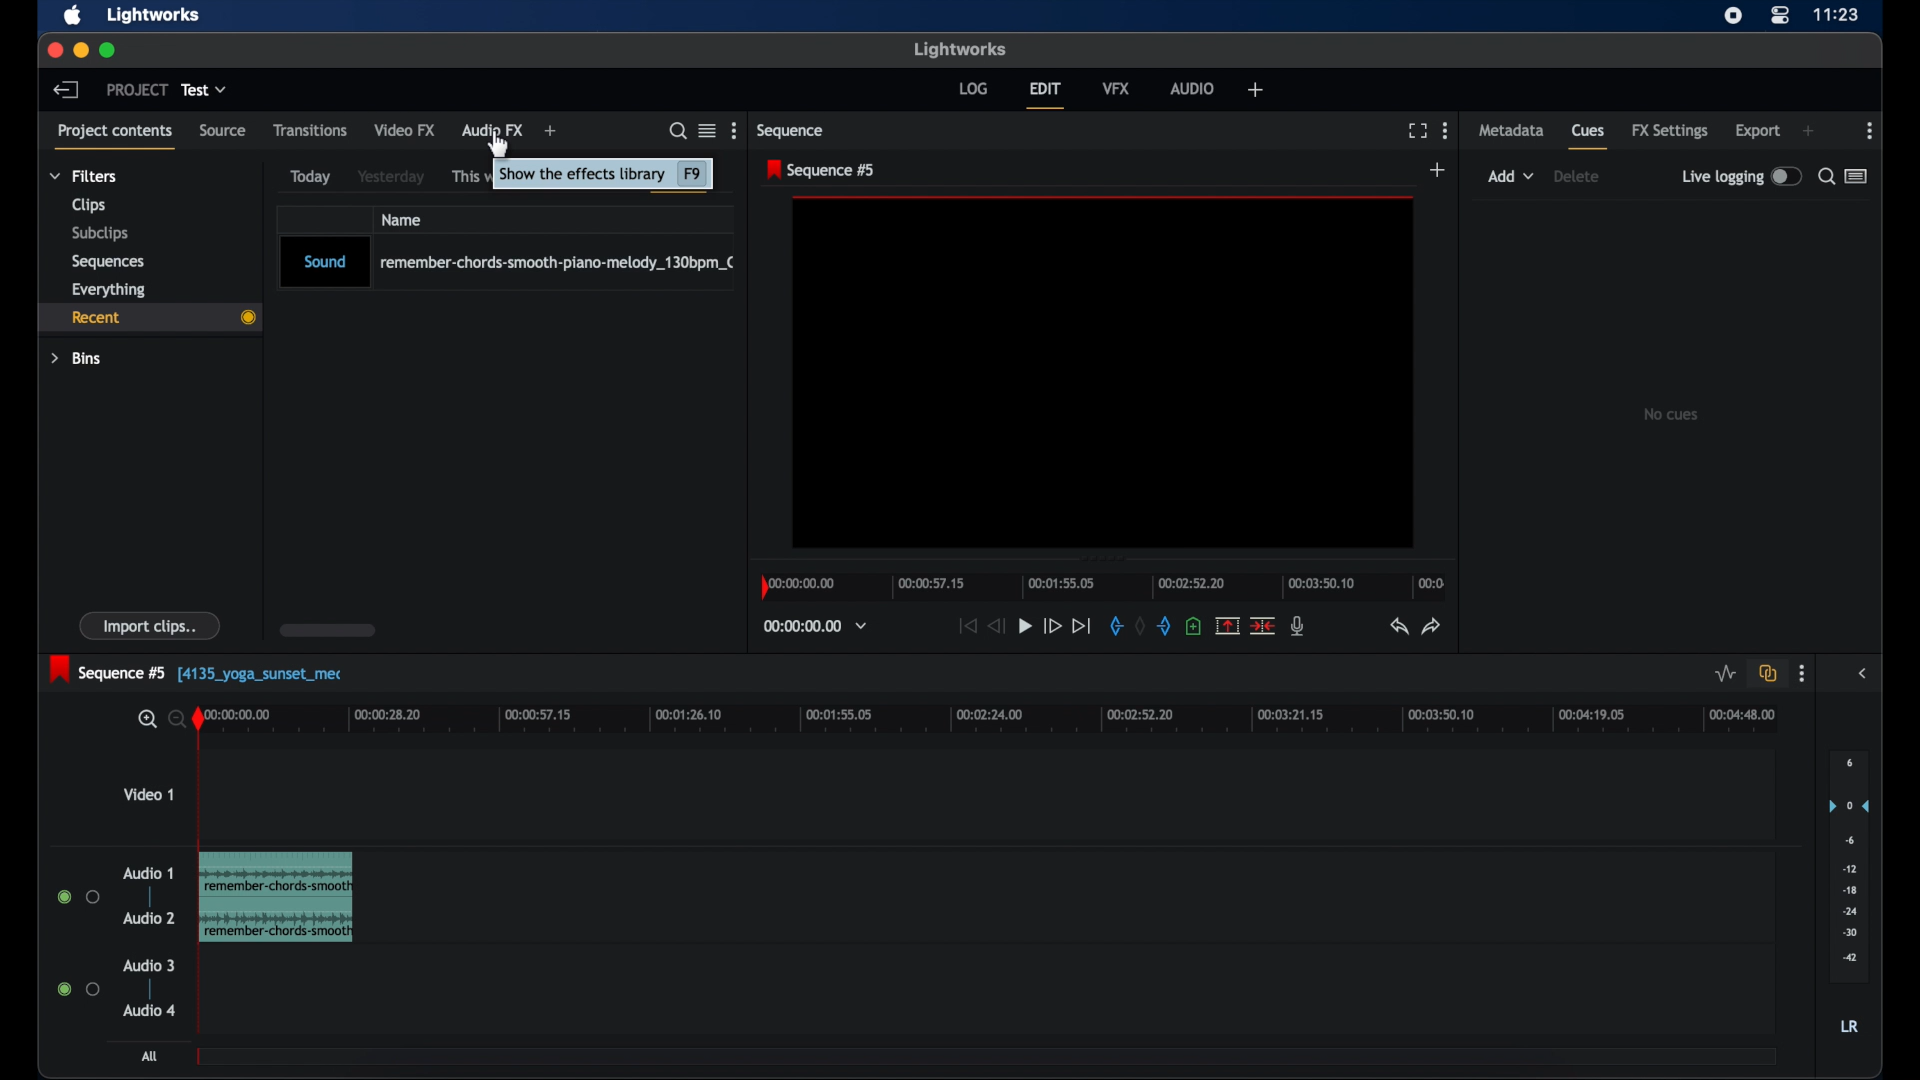 This screenshot has width=1920, height=1080. Describe the element at coordinates (137, 89) in the screenshot. I see `project` at that location.